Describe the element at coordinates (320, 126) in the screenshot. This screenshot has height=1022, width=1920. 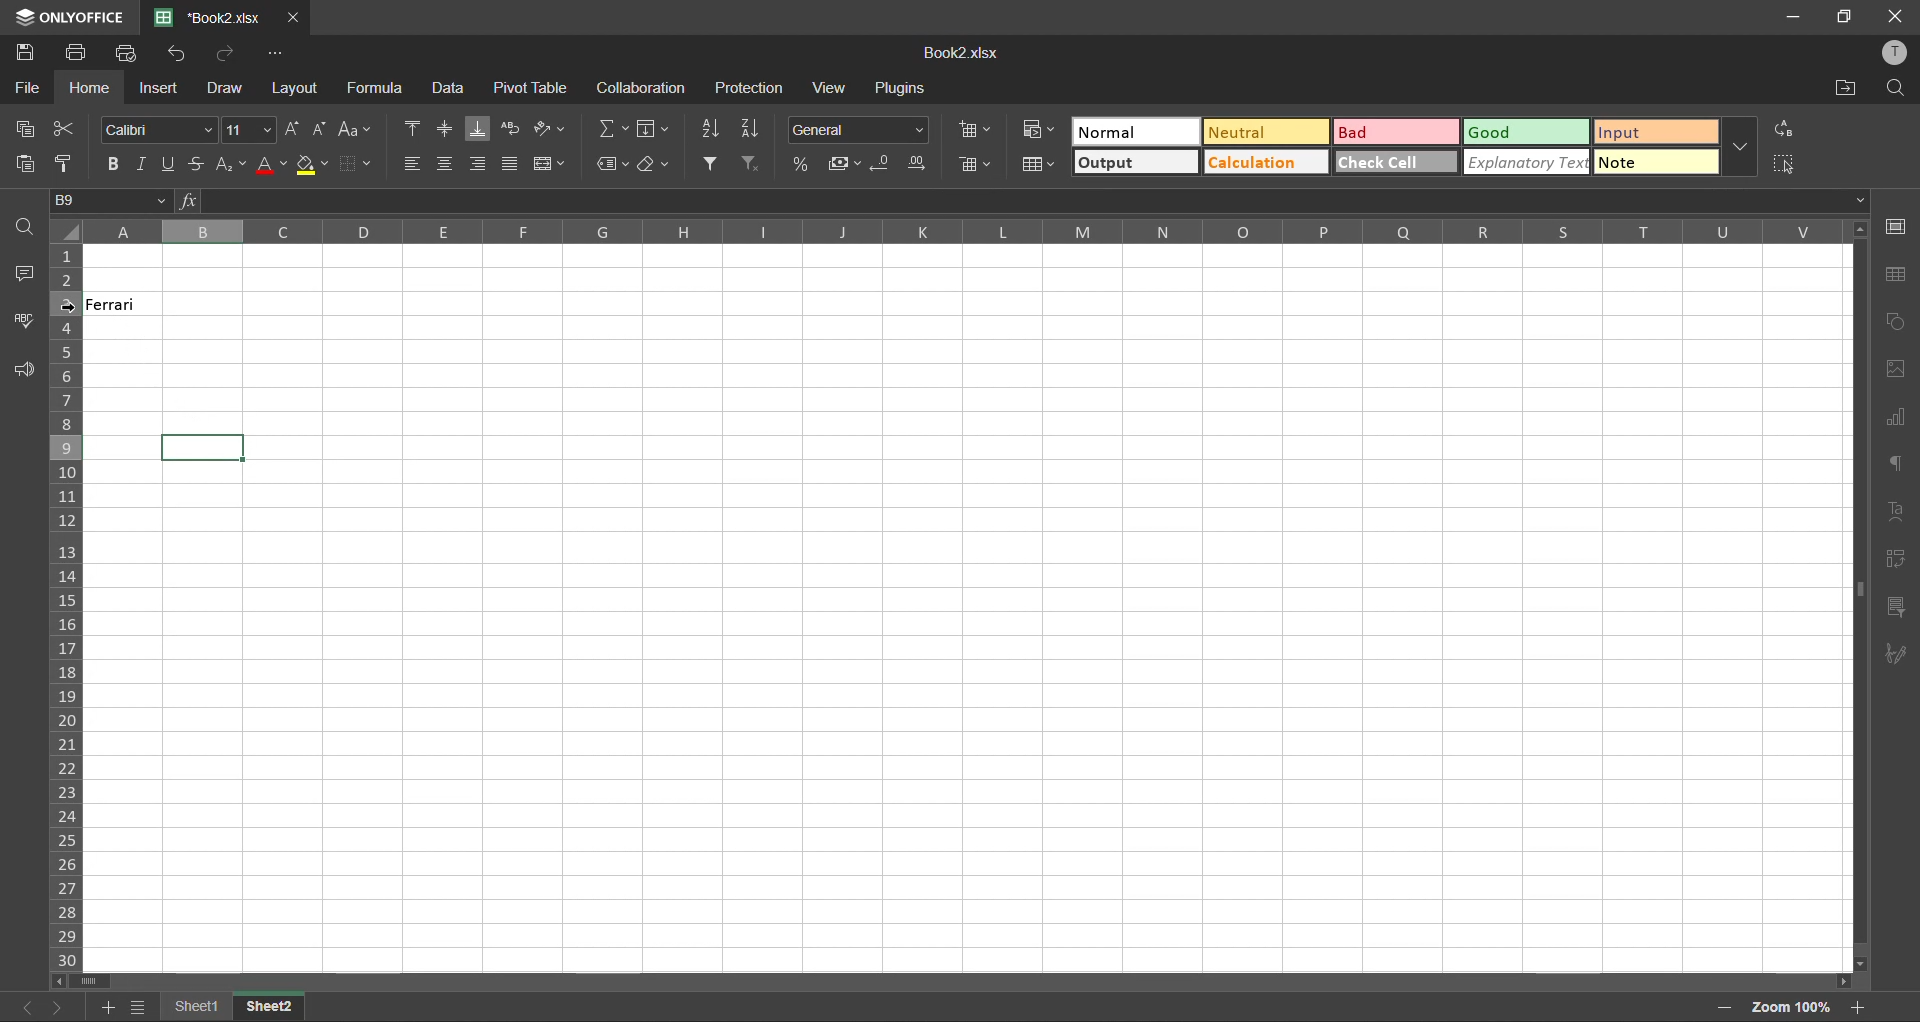
I see `decrement size` at that location.